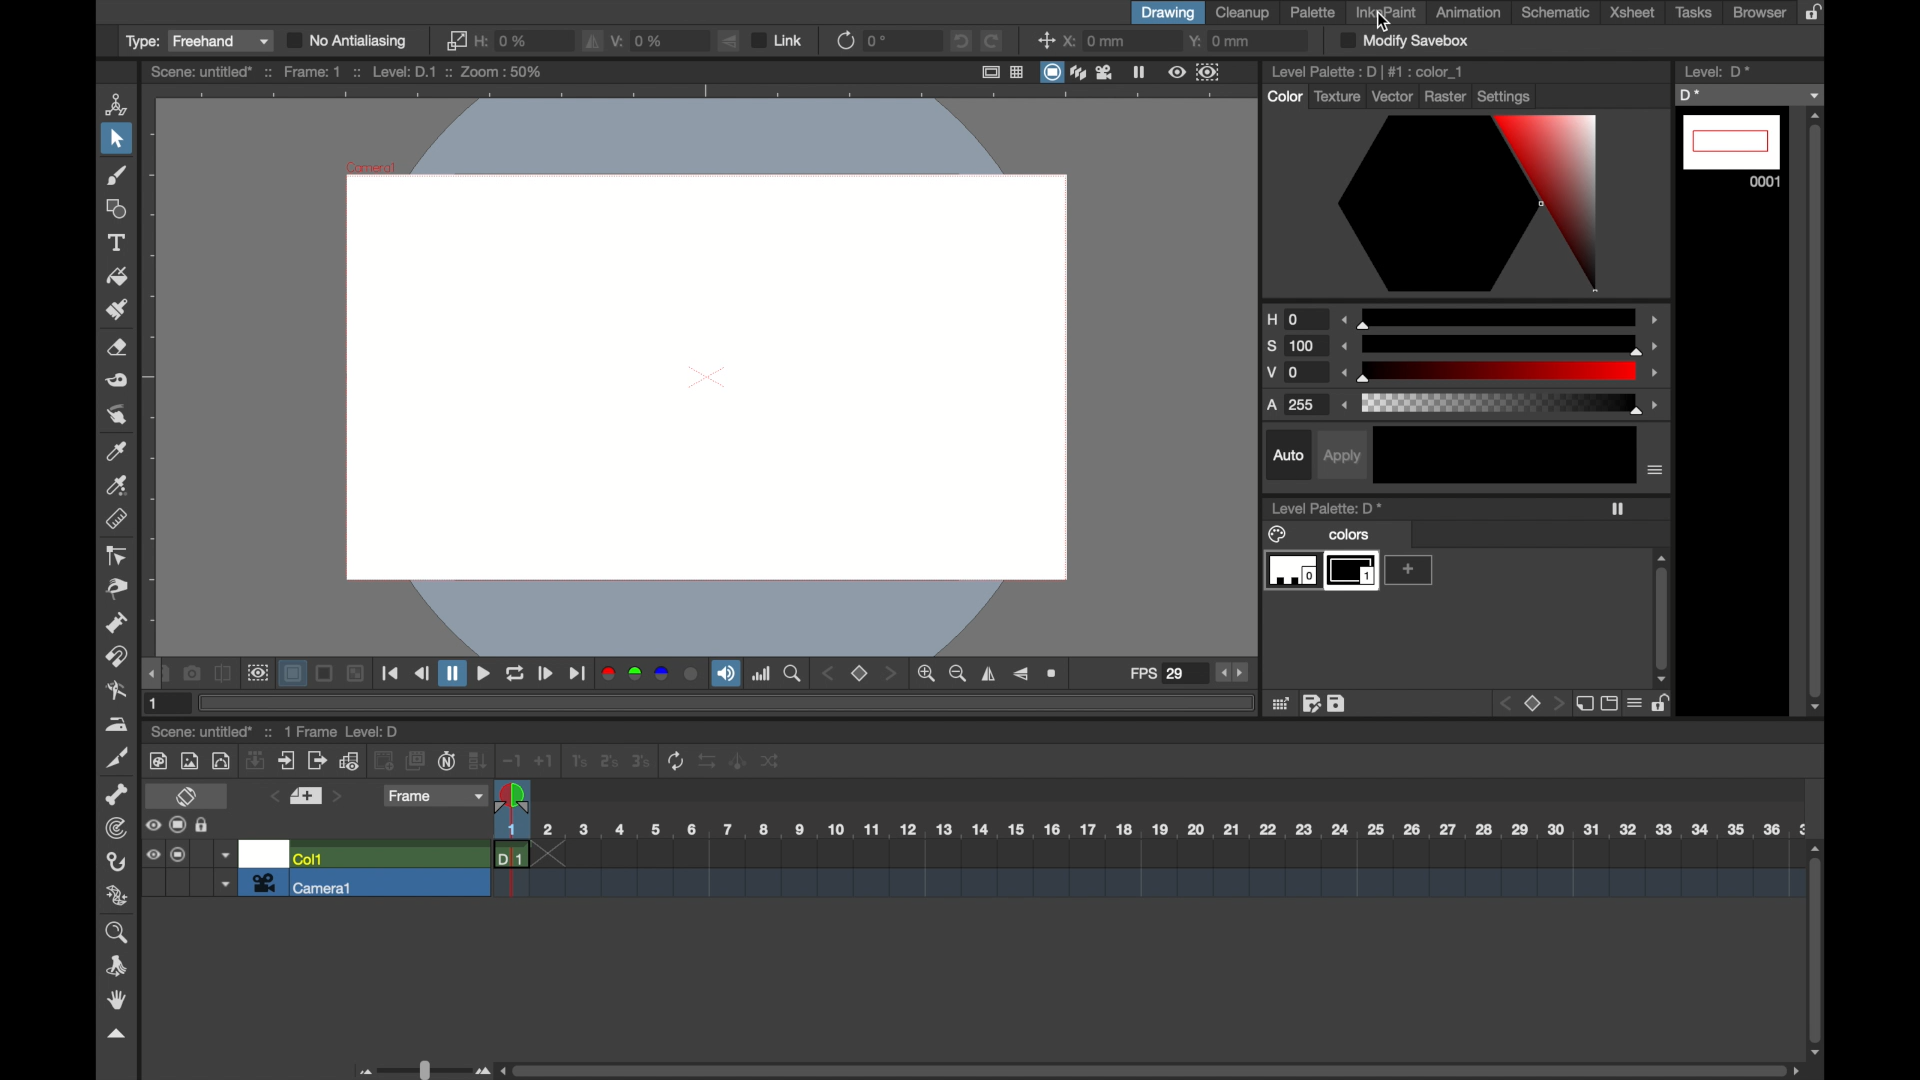 The width and height of the screenshot is (1920, 1080). Describe the element at coordinates (447, 761) in the screenshot. I see `n` at that location.